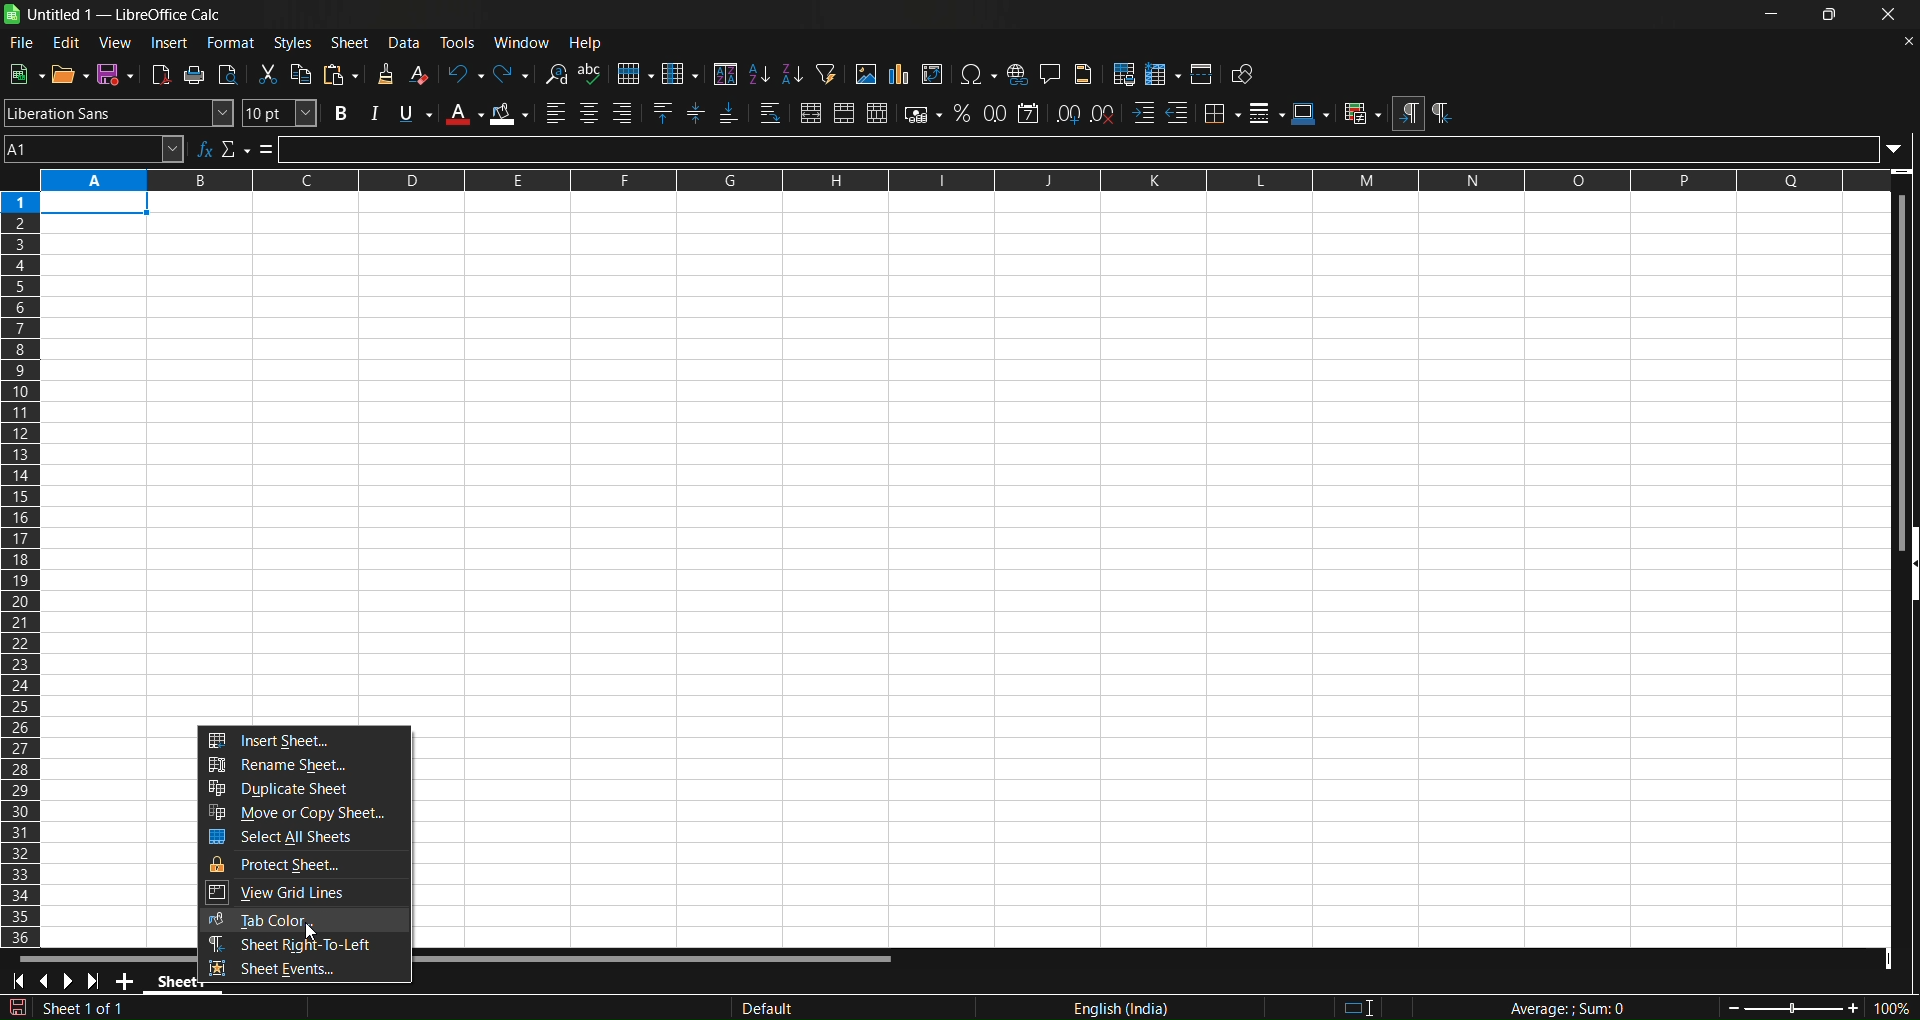 The width and height of the screenshot is (1920, 1020). Describe the element at coordinates (758, 73) in the screenshot. I see `sort ascending` at that location.